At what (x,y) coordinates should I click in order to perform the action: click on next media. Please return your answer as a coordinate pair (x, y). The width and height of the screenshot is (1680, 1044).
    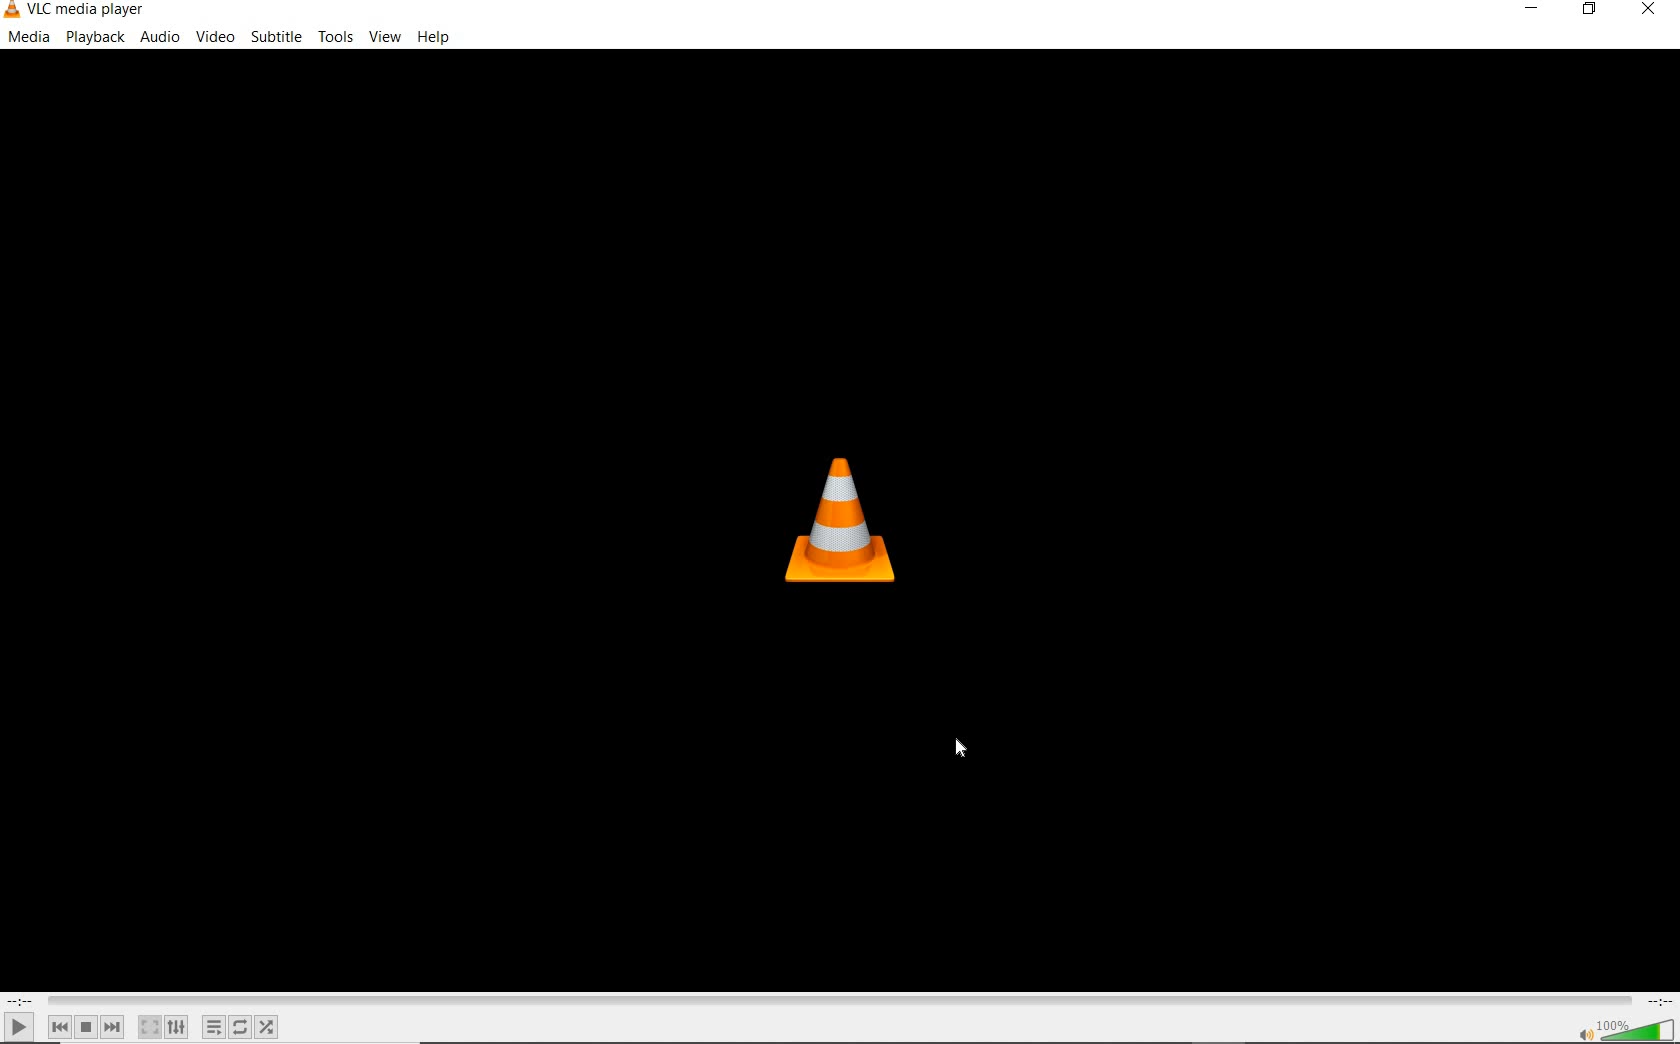
    Looking at the image, I should click on (114, 1027).